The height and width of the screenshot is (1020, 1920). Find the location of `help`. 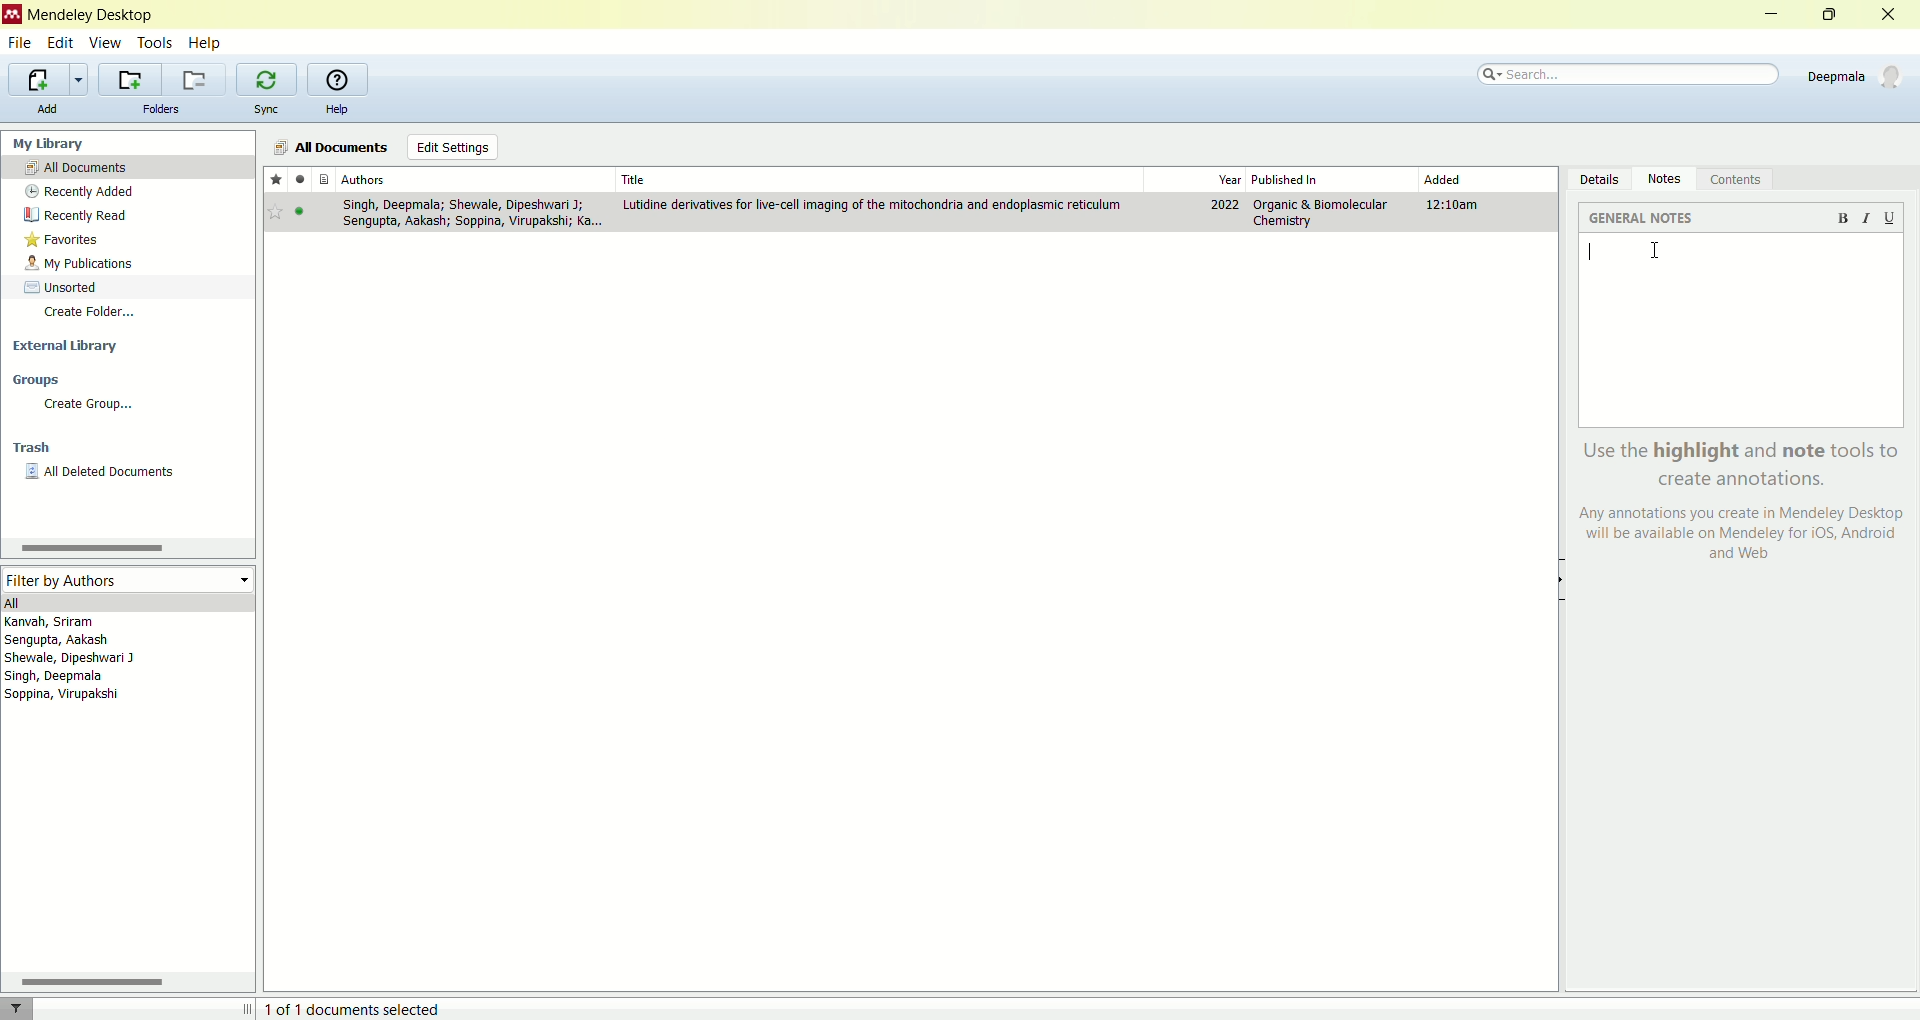

help is located at coordinates (208, 44).